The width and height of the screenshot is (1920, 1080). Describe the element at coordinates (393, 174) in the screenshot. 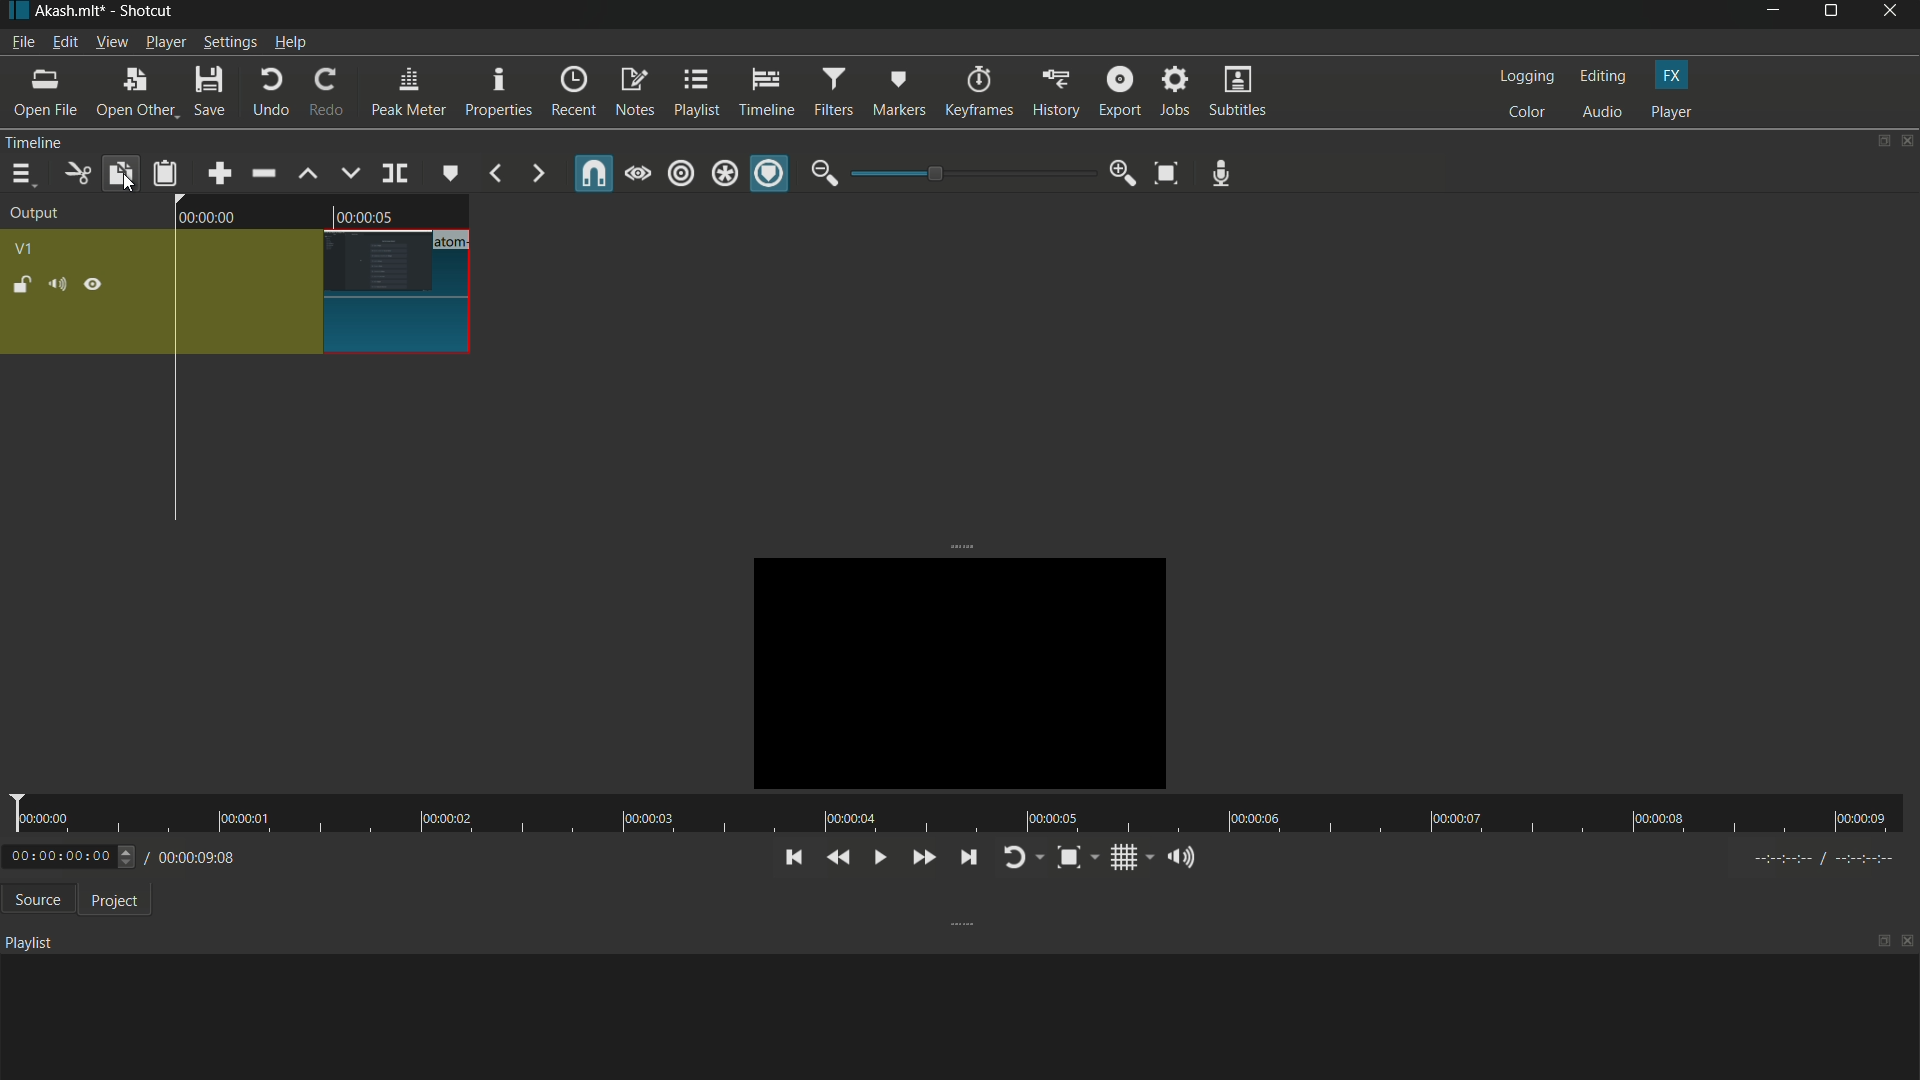

I see `split as playhead` at that location.